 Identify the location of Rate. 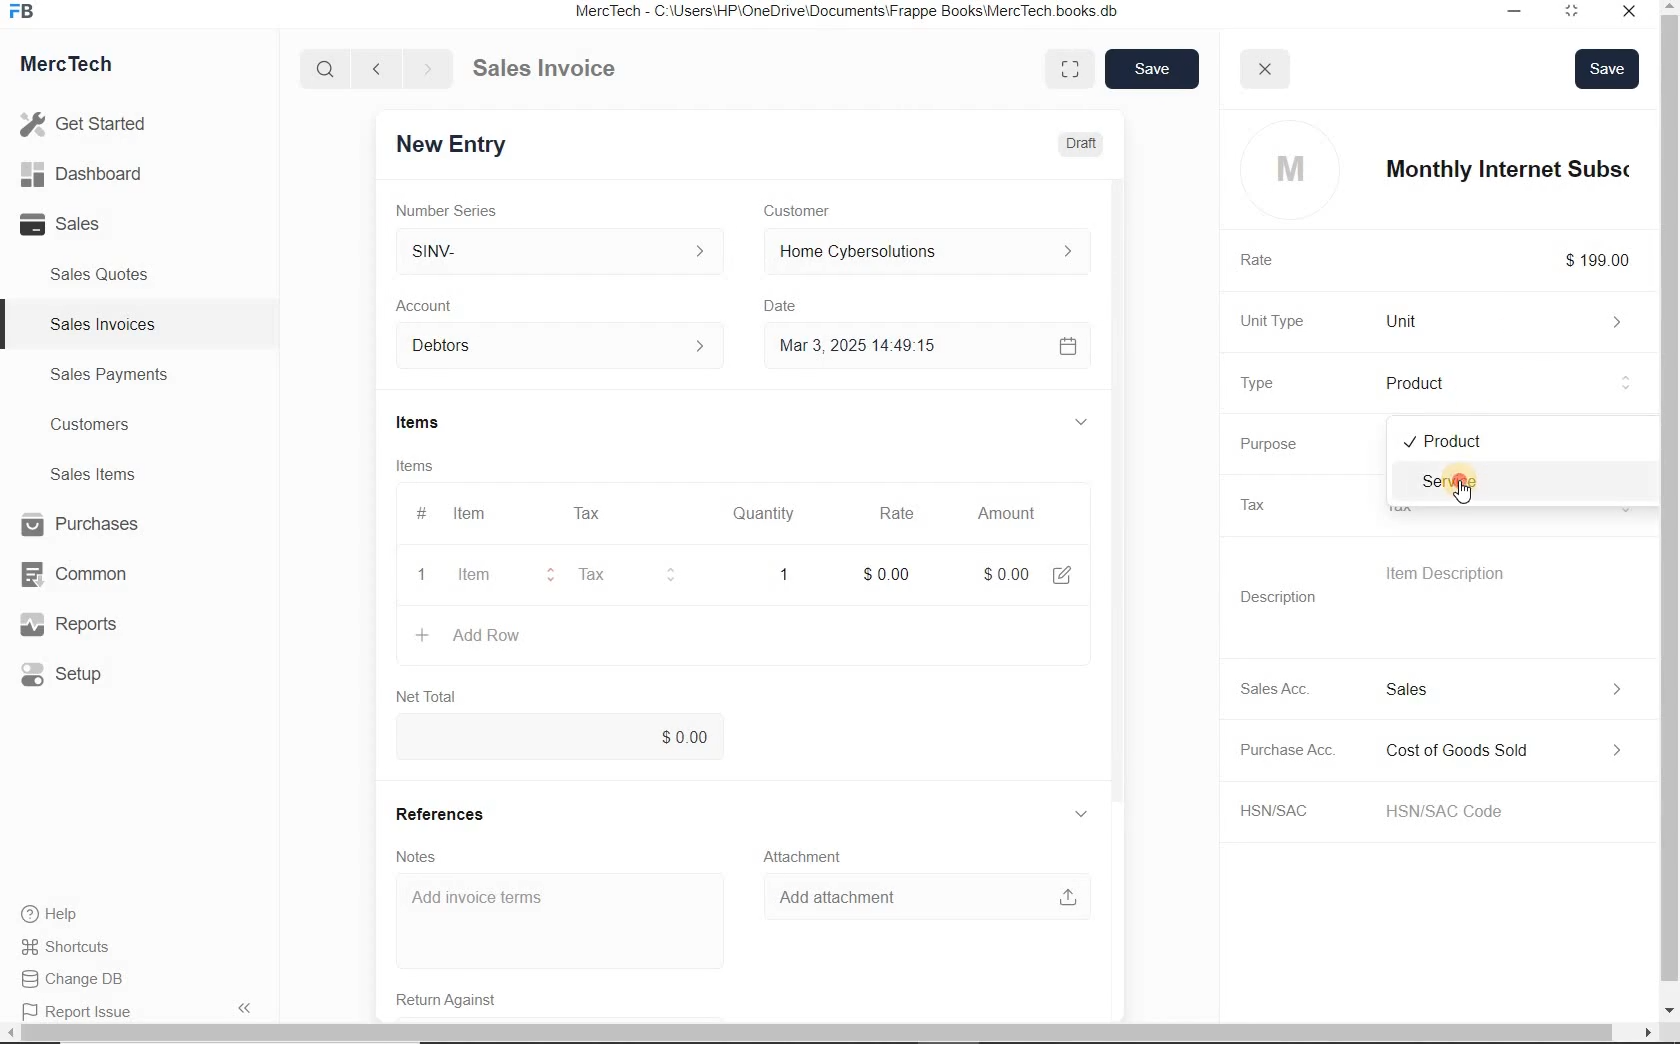
(906, 513).